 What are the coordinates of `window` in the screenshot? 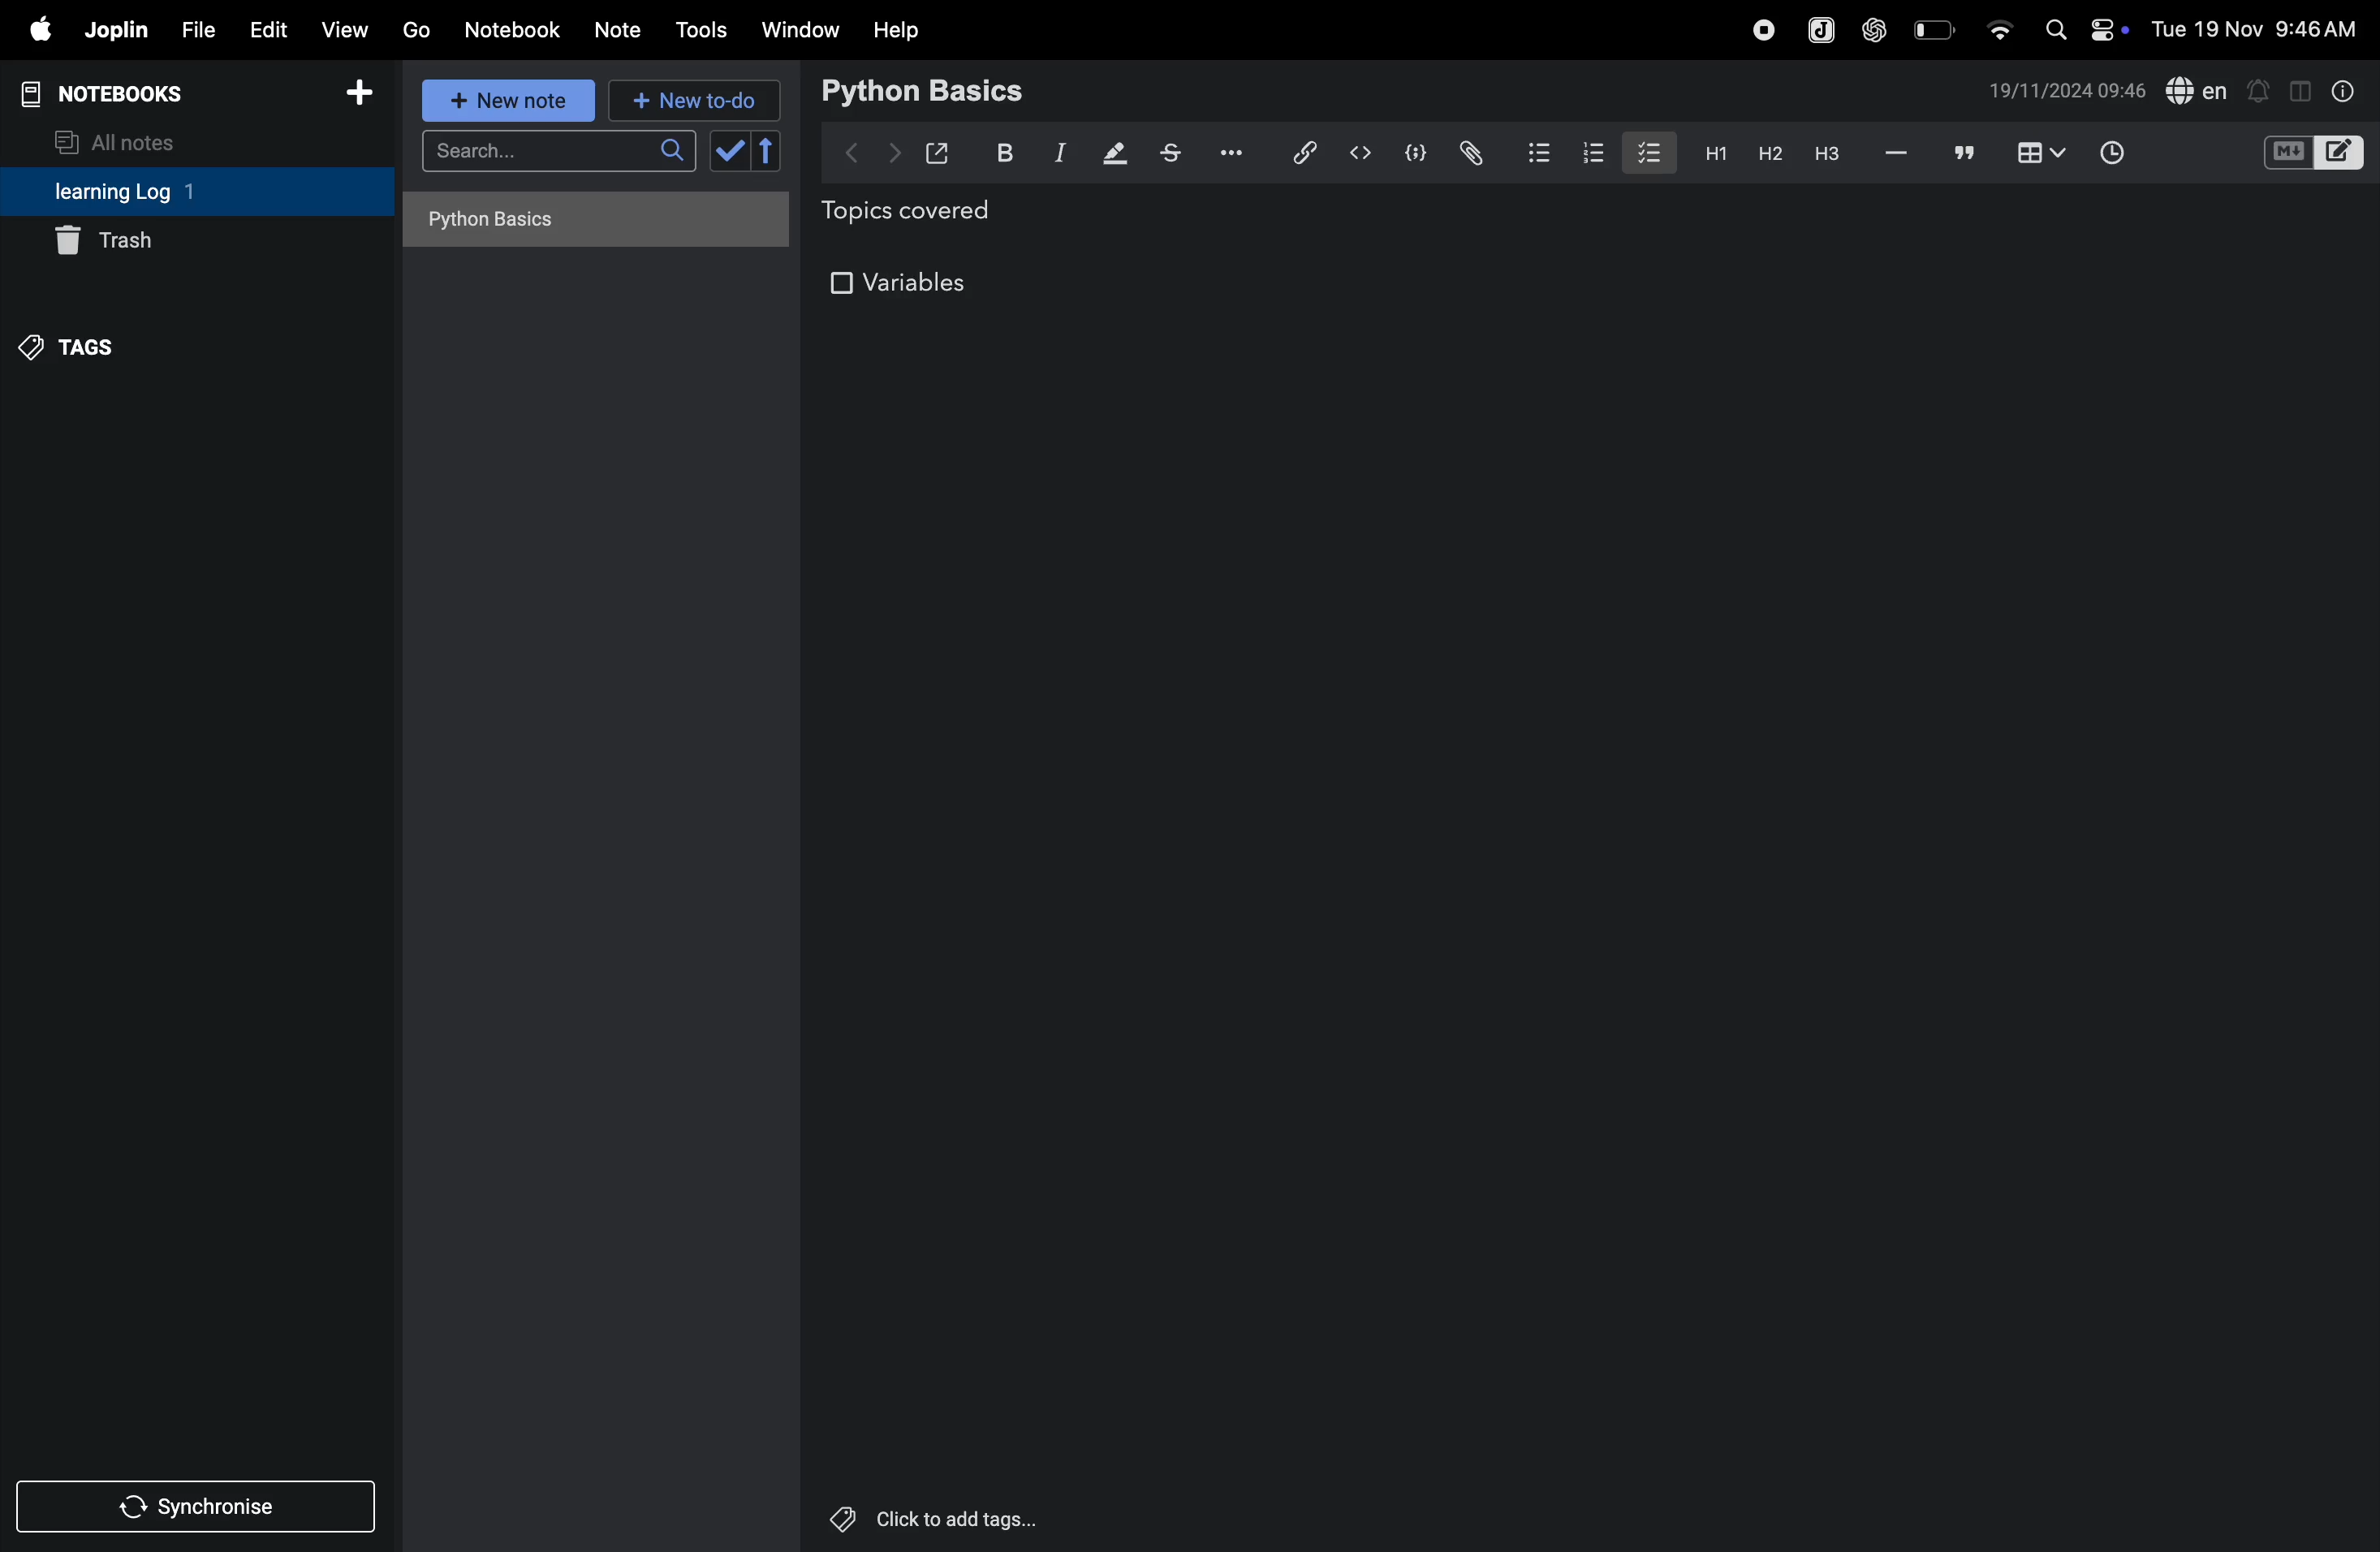 It's located at (801, 29).